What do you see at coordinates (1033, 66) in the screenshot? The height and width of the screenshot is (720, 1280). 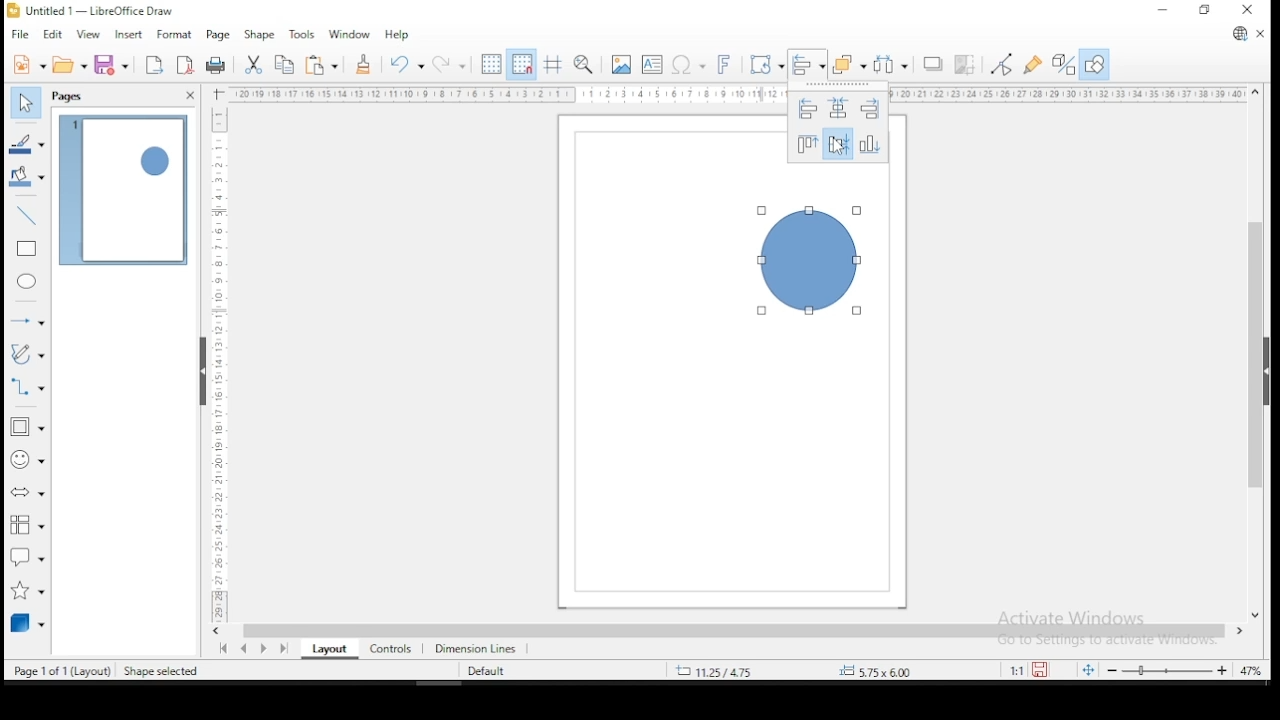 I see `show gluepoint functions` at bounding box center [1033, 66].